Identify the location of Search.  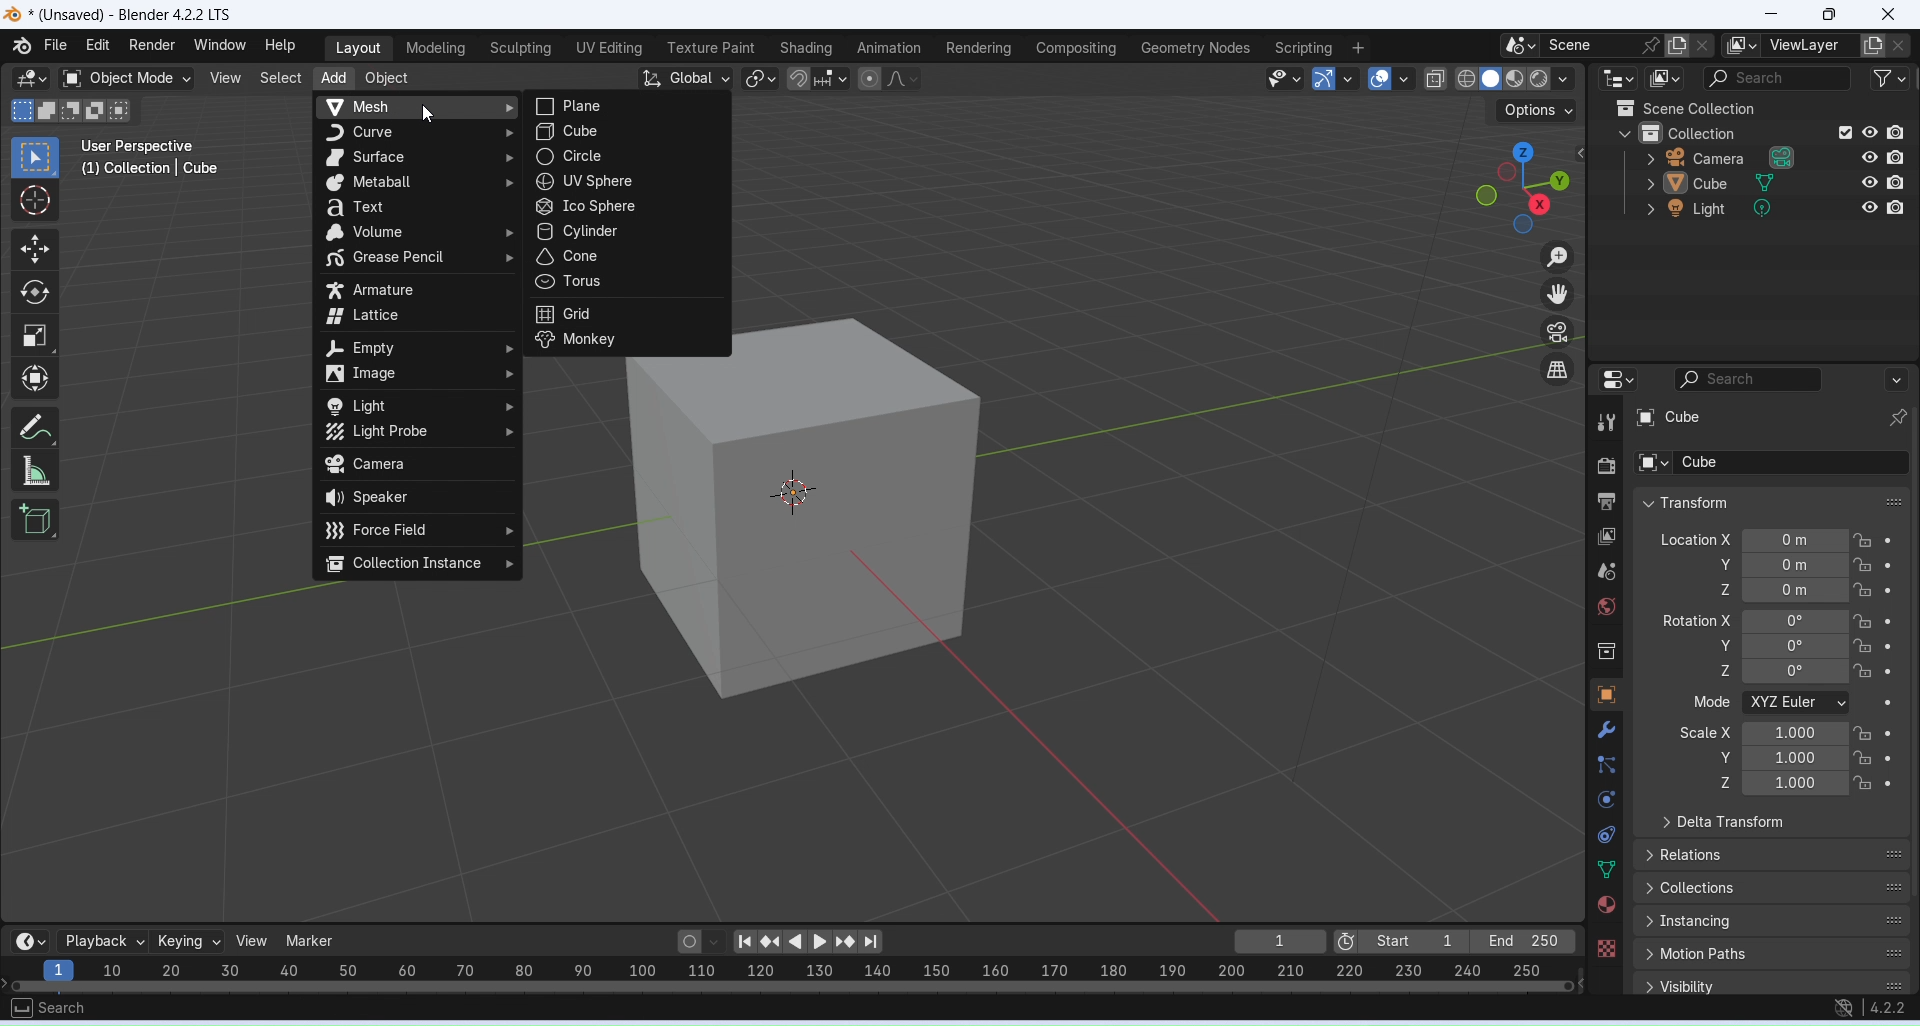
(1772, 78).